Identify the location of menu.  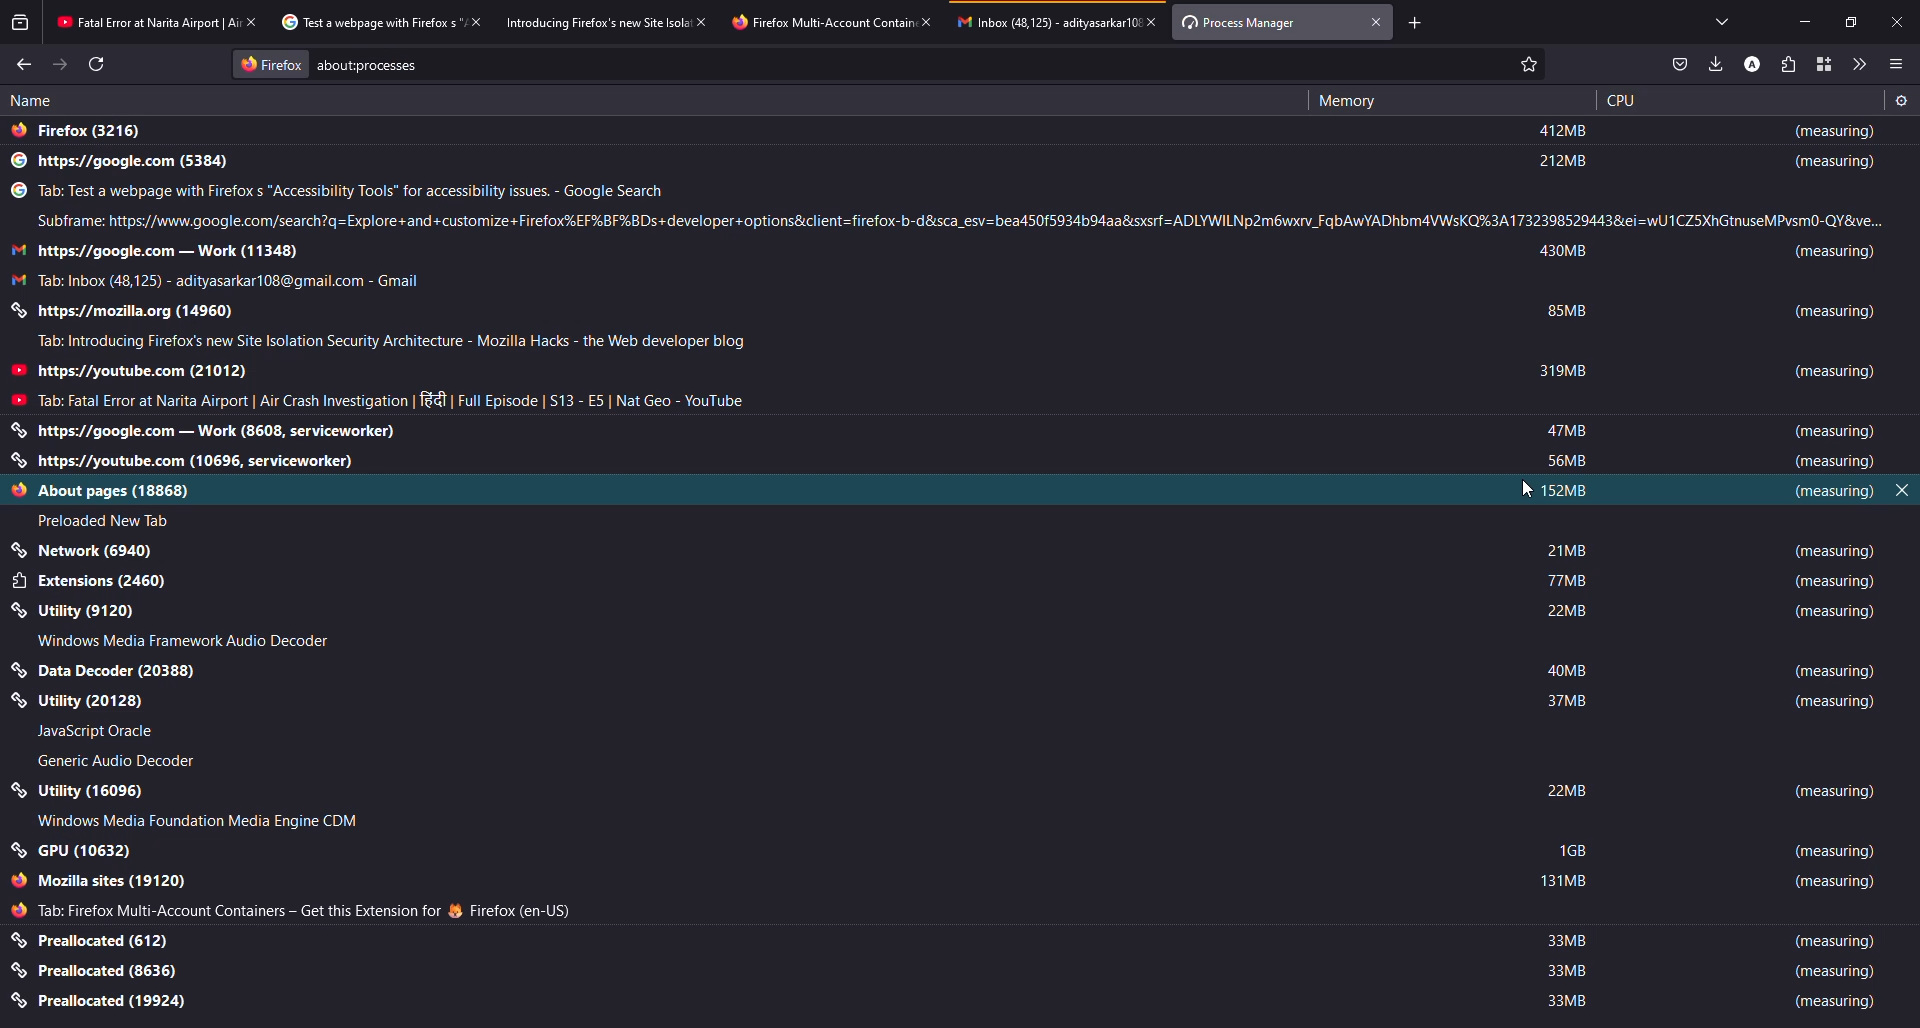
(1896, 64).